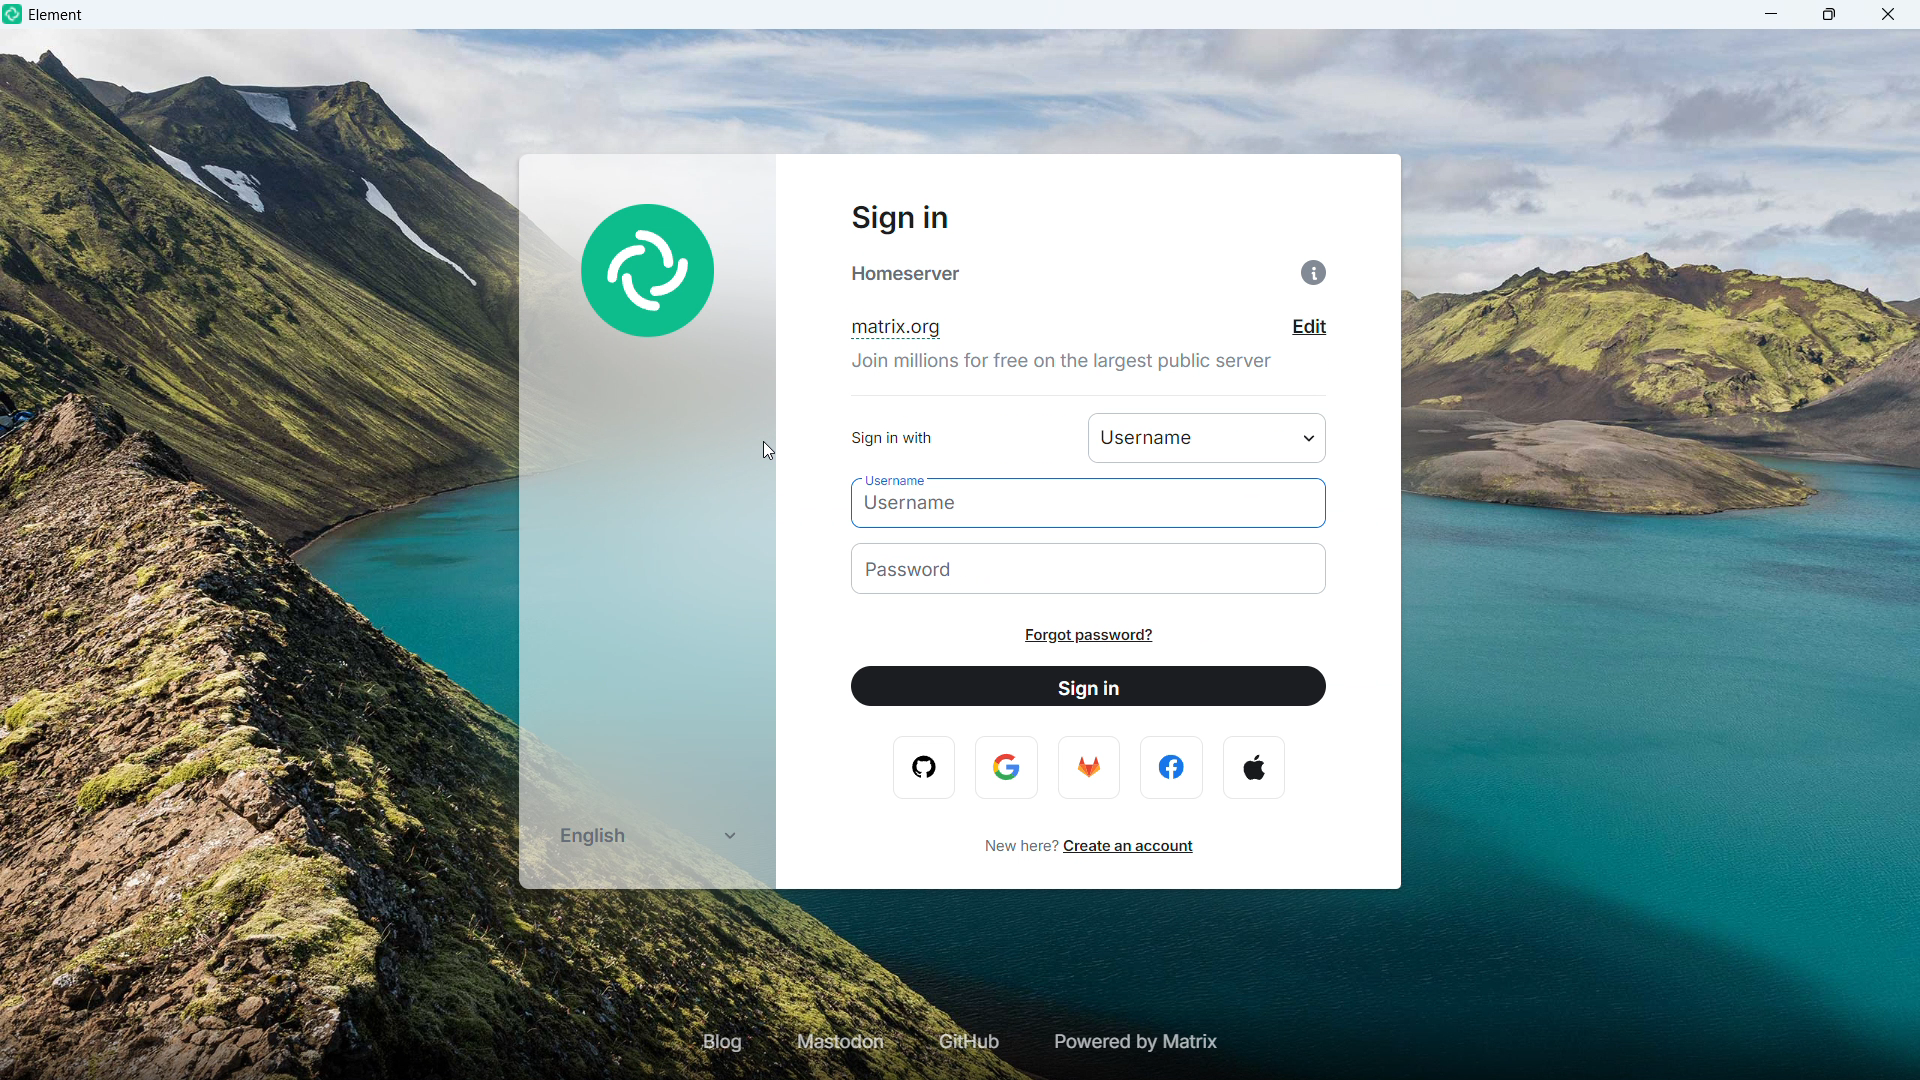 This screenshot has width=1920, height=1080. Describe the element at coordinates (772, 451) in the screenshot. I see `cursor movement` at that location.